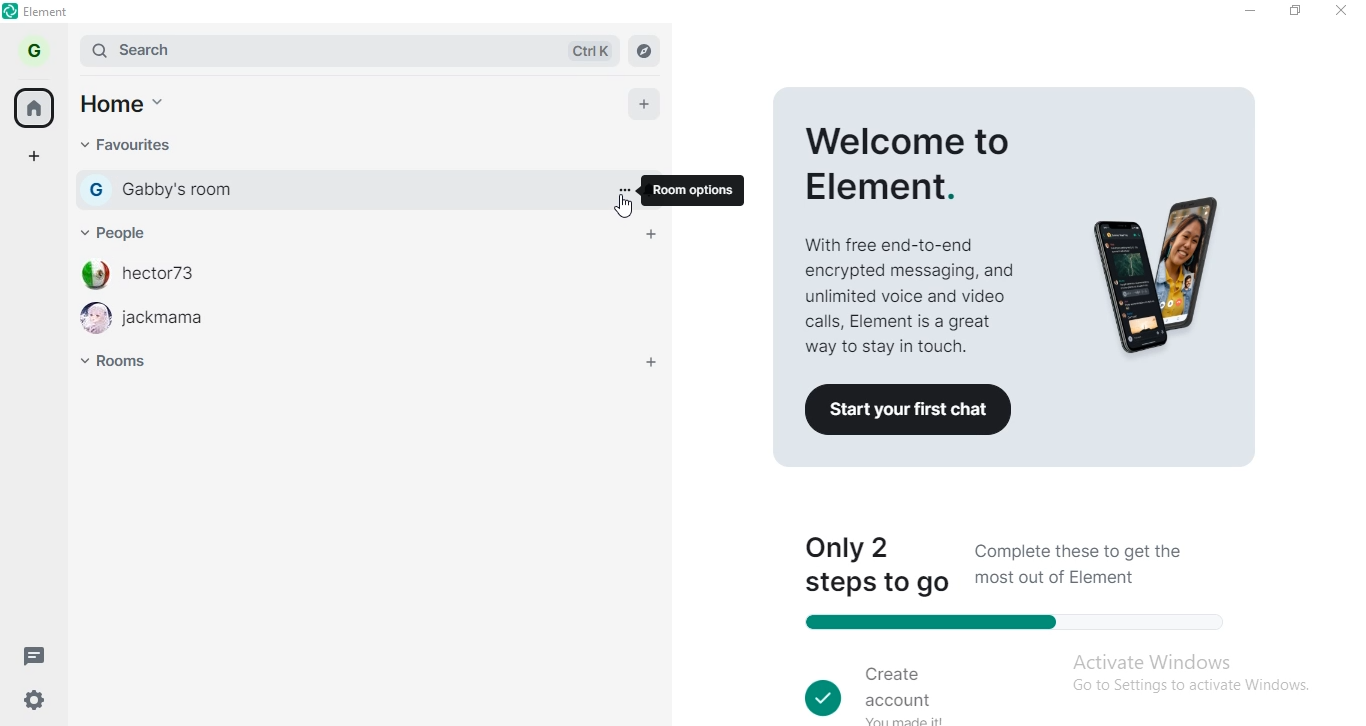 This screenshot has width=1366, height=726. Describe the element at coordinates (653, 237) in the screenshot. I see `add people` at that location.